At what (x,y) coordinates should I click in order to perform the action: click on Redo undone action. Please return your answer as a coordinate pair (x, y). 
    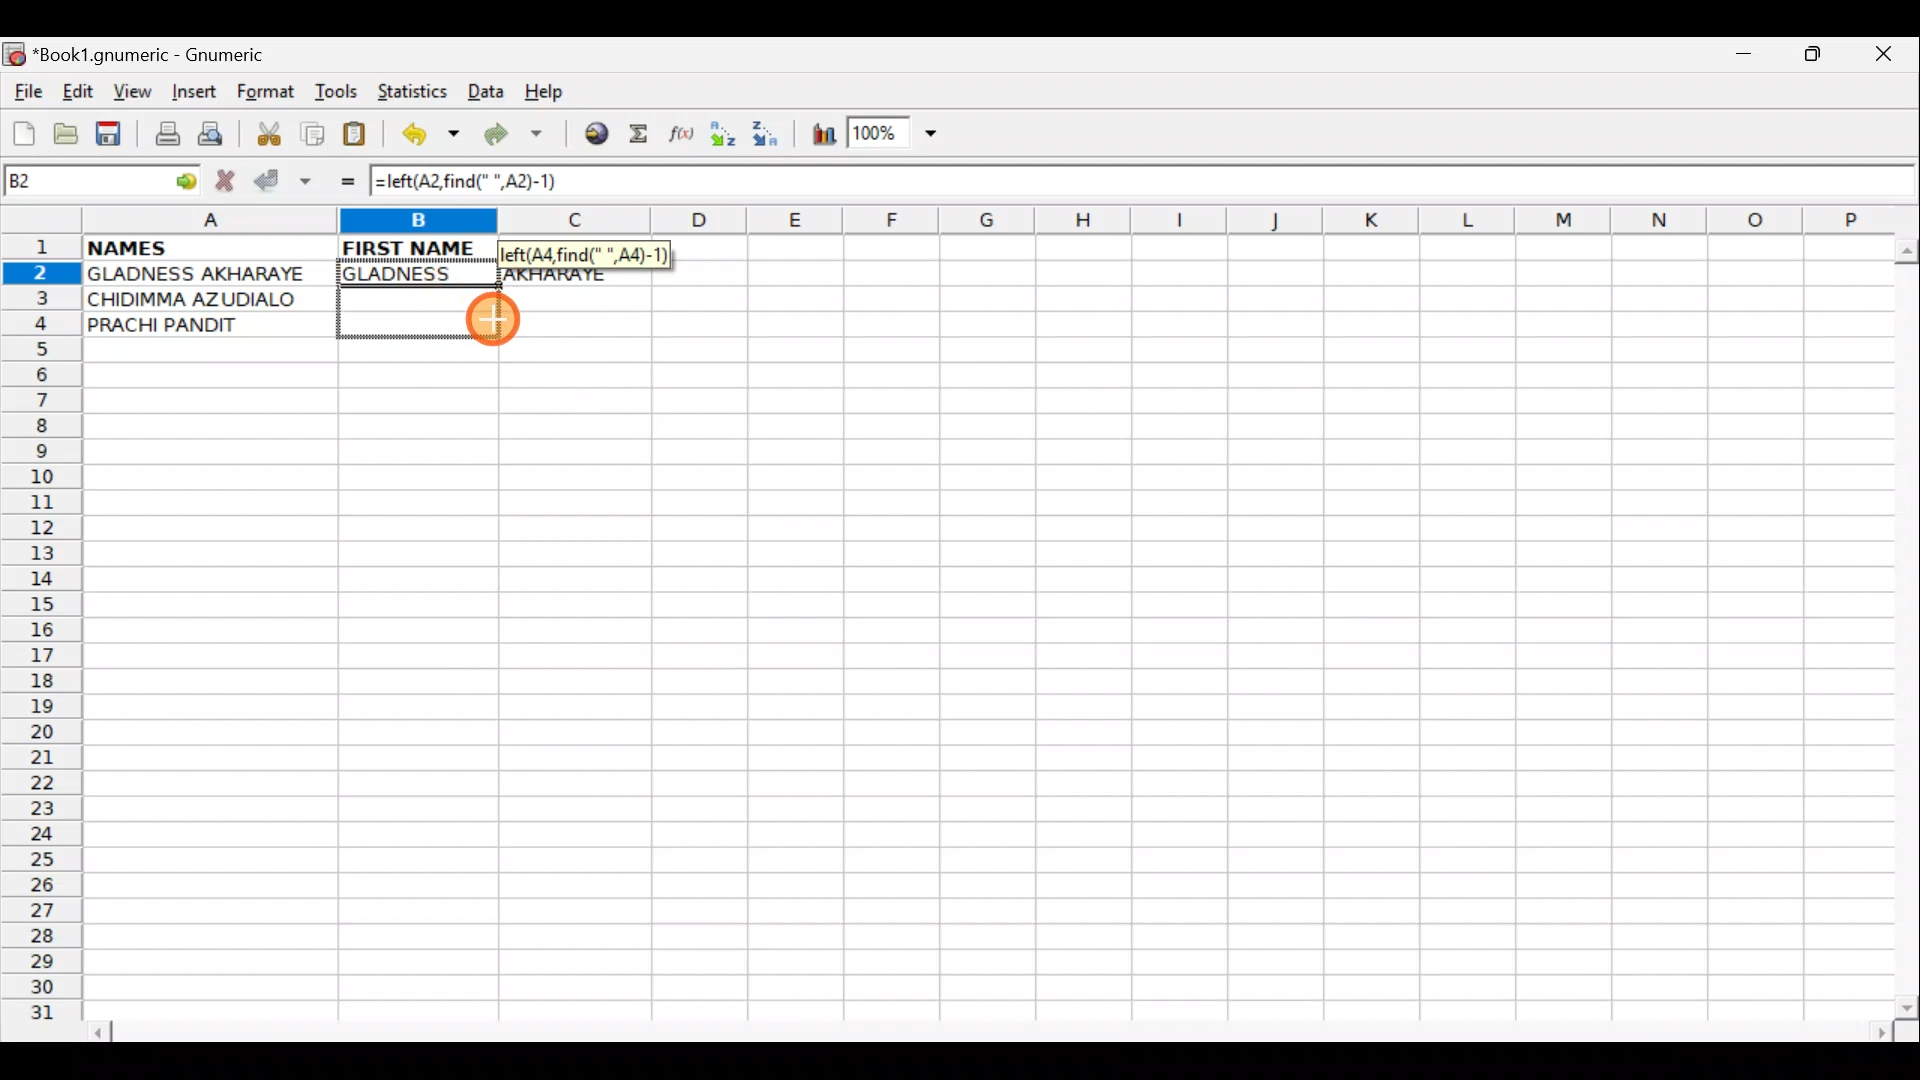
    Looking at the image, I should click on (518, 137).